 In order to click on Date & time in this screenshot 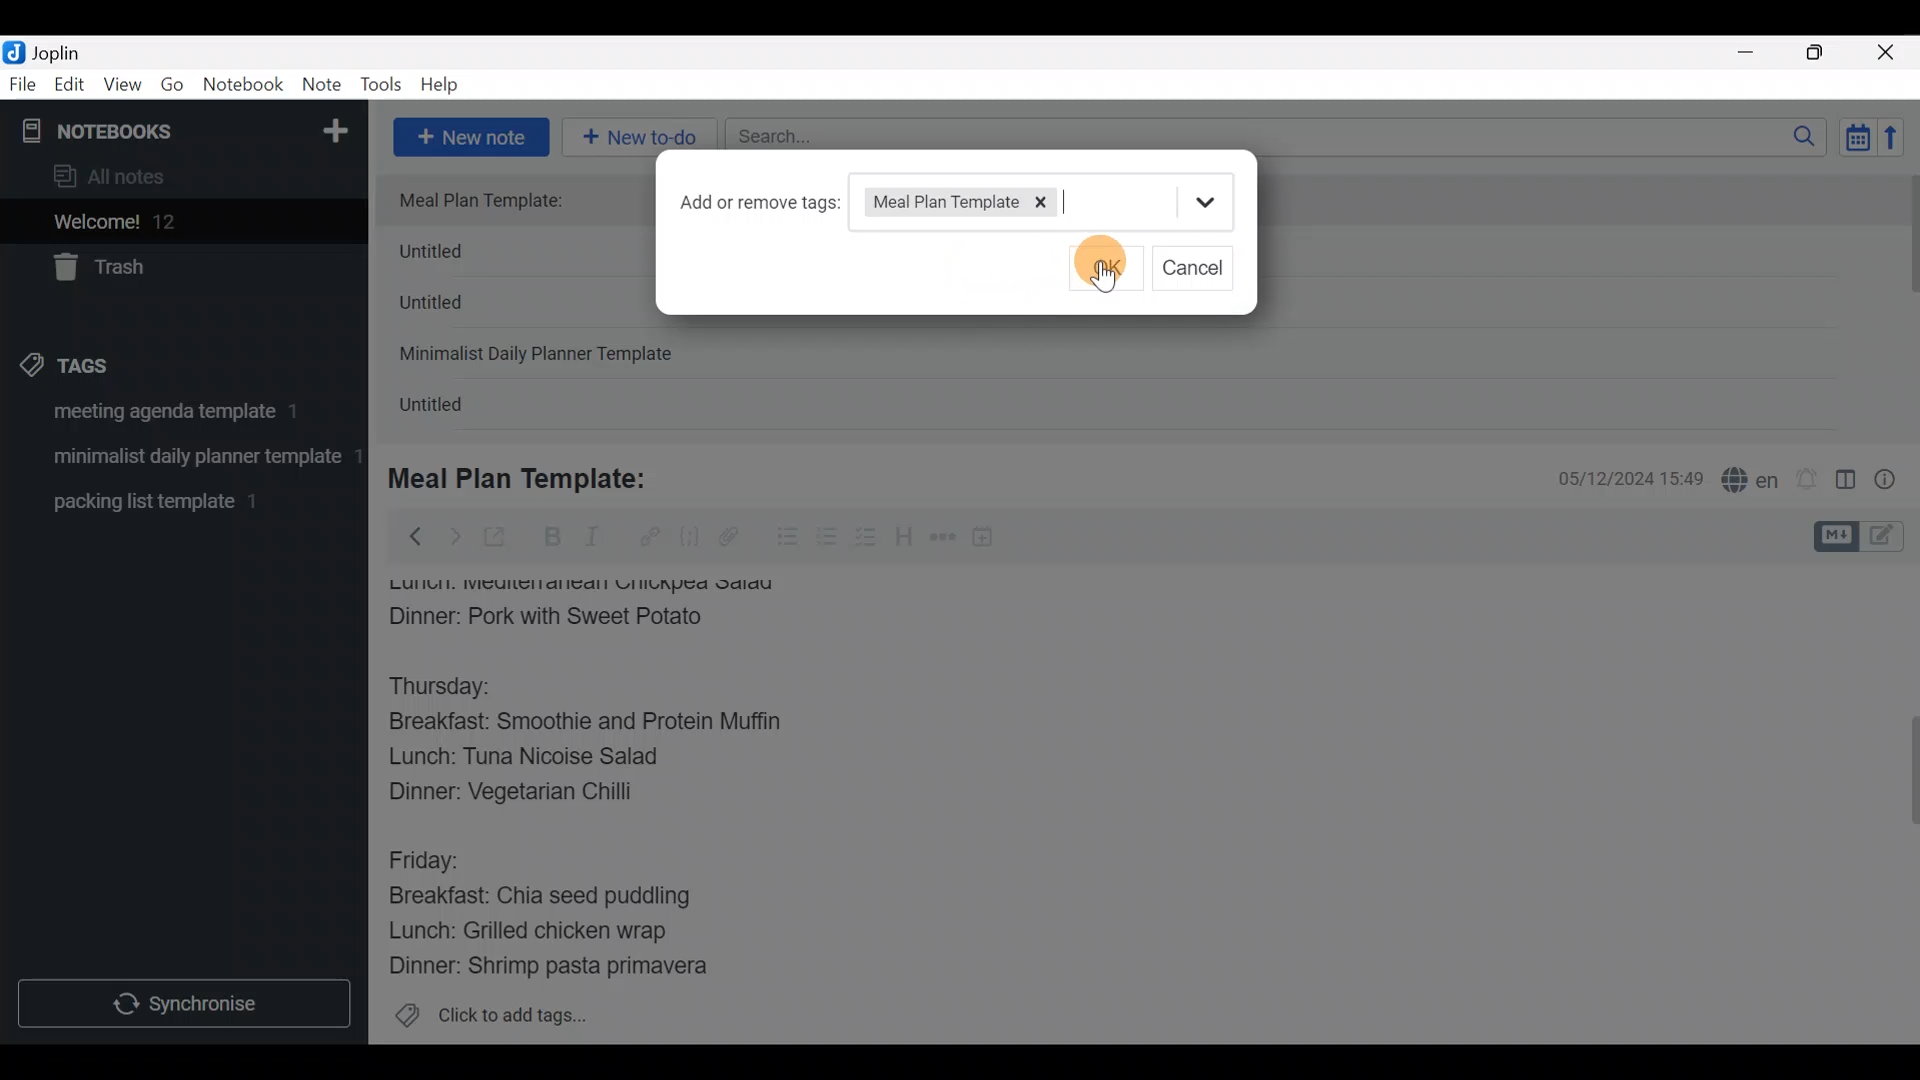, I will do `click(1615, 478)`.